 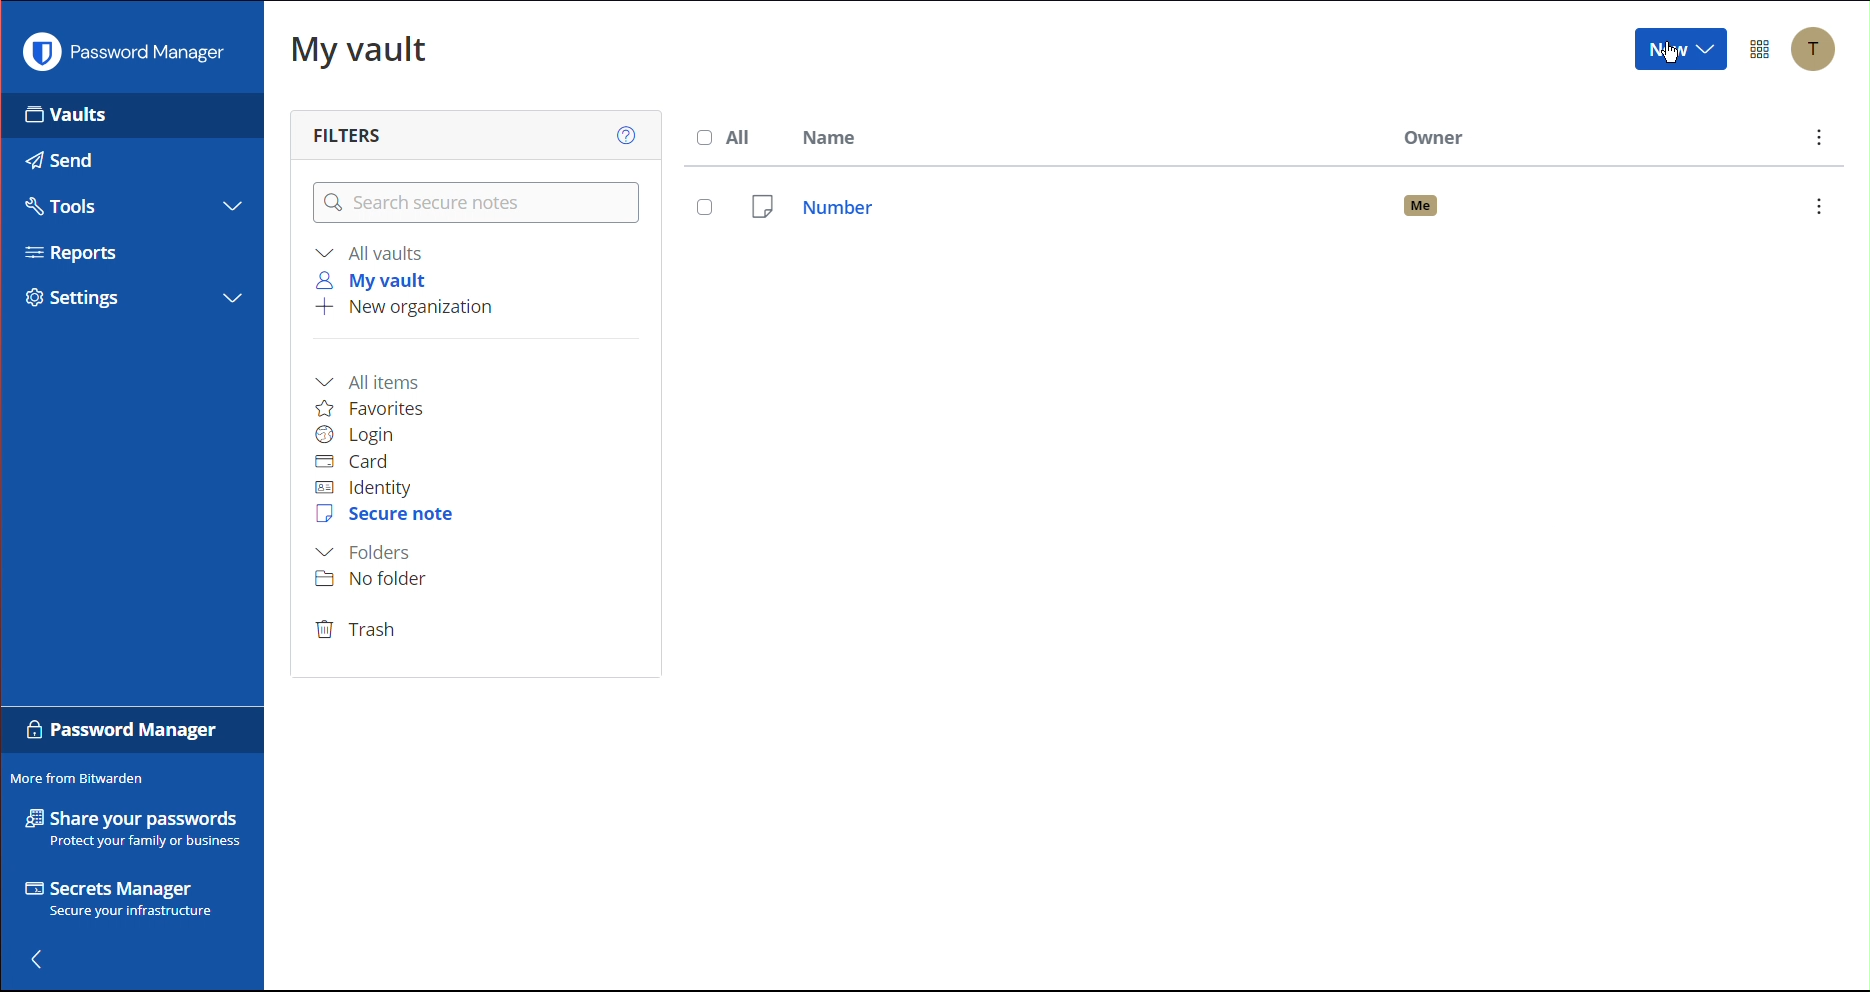 What do you see at coordinates (363, 553) in the screenshot?
I see `Folders` at bounding box center [363, 553].